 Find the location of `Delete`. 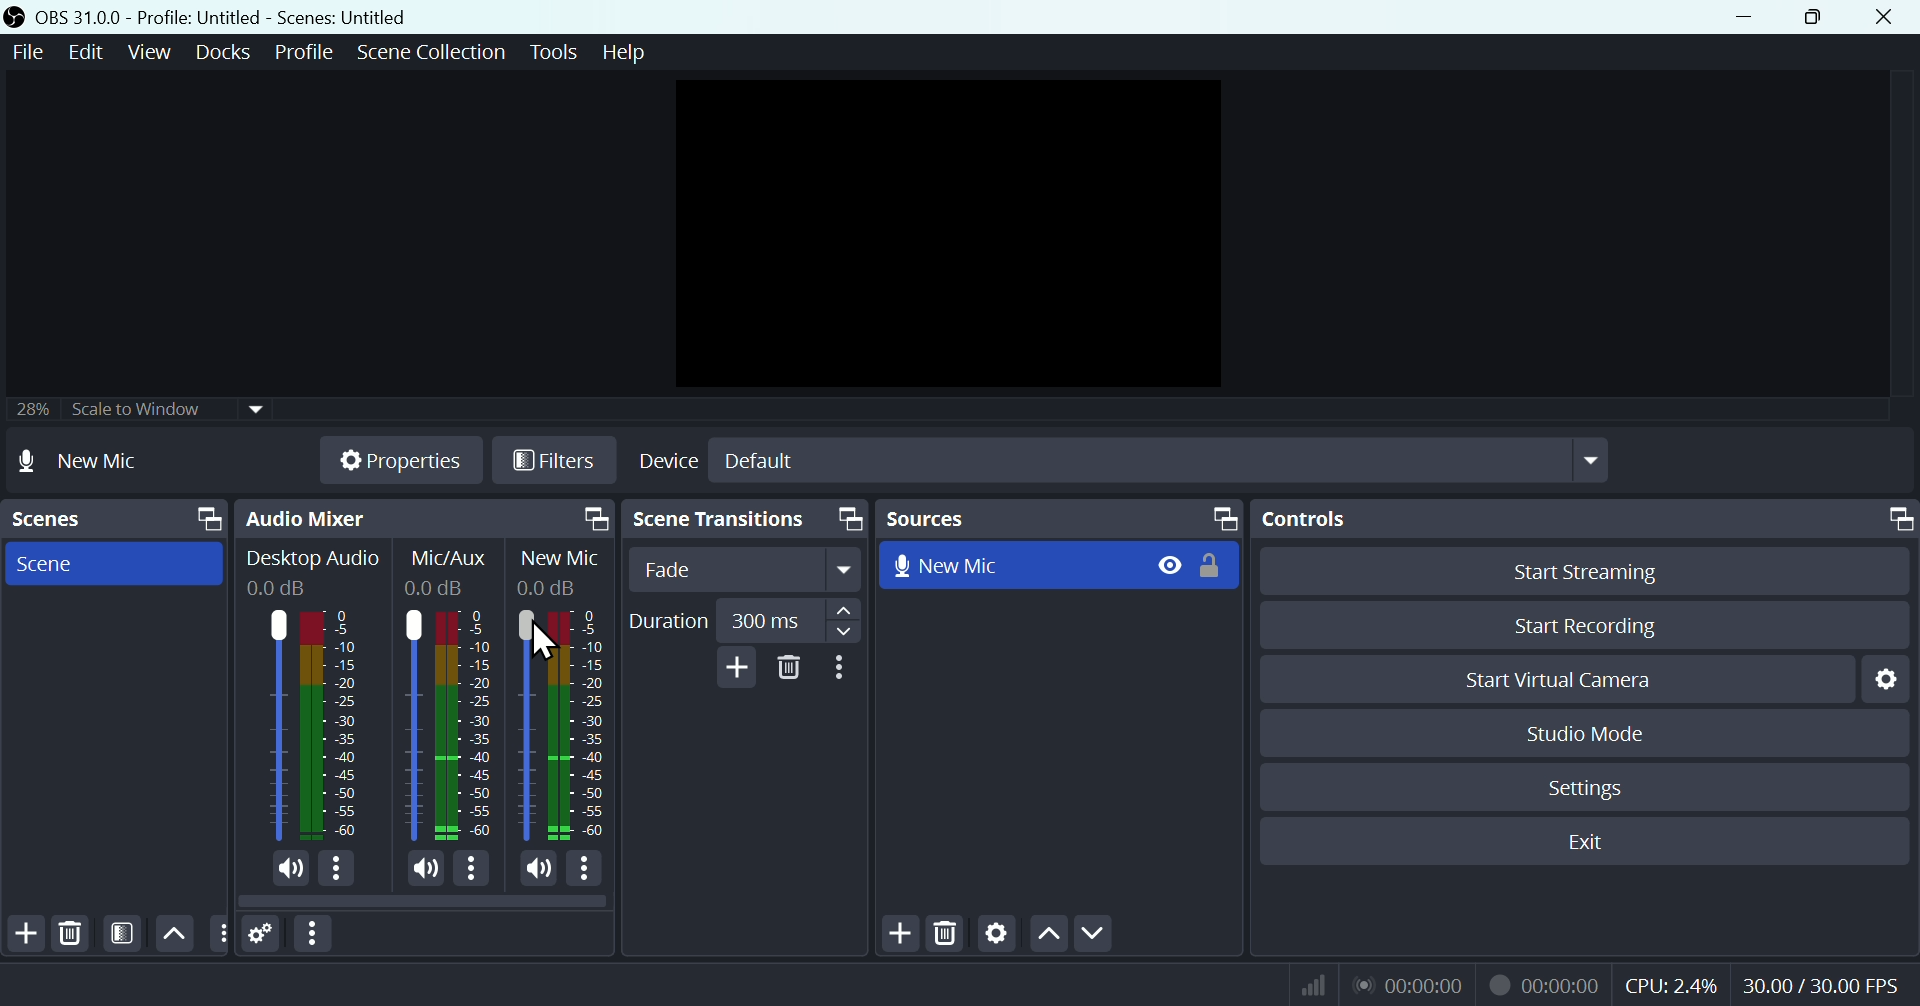

Delete is located at coordinates (70, 934).